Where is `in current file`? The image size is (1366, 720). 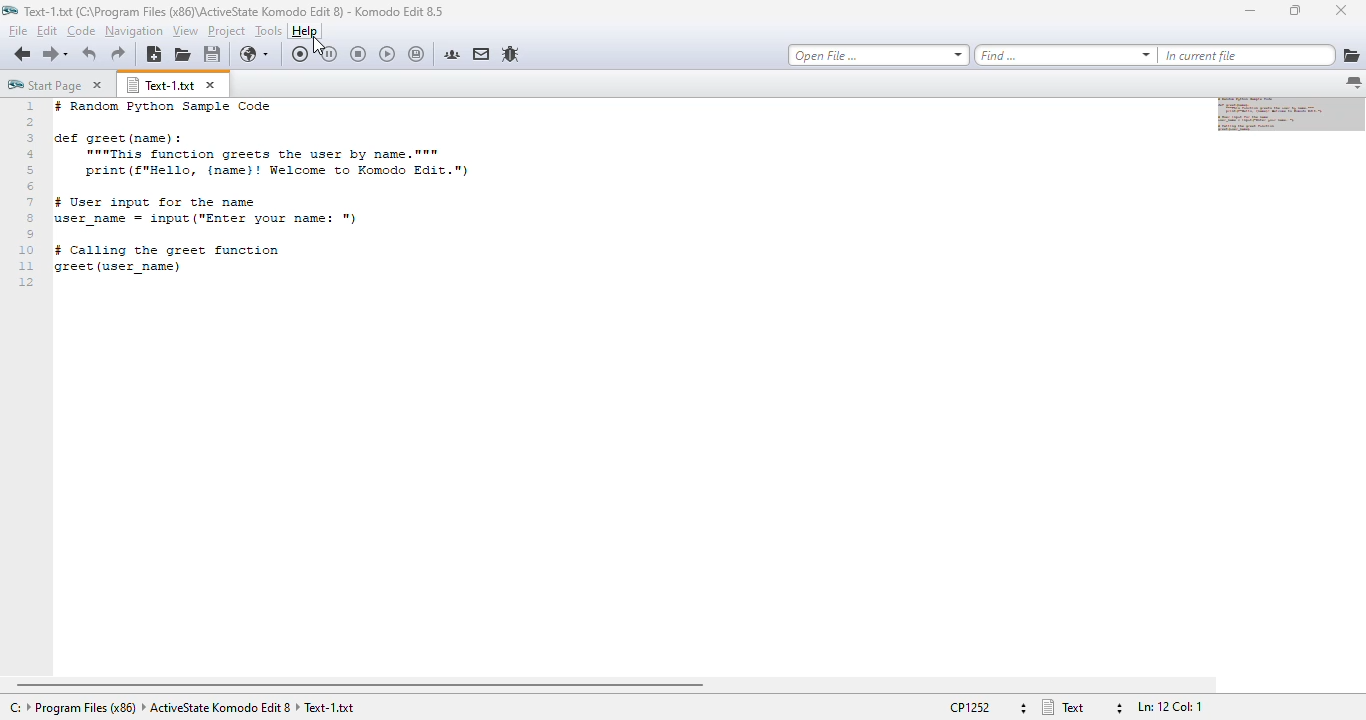 in current file is located at coordinates (1246, 56).